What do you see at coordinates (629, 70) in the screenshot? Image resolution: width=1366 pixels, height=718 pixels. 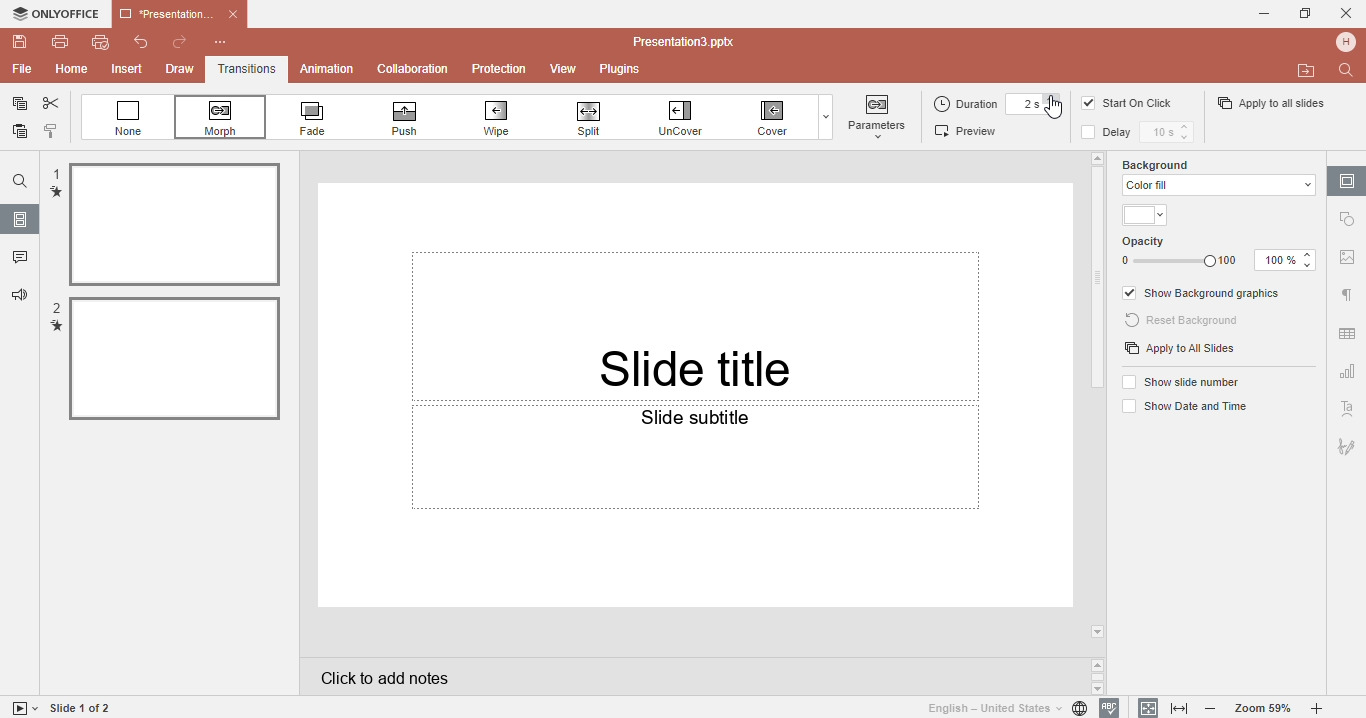 I see `Plugins` at bounding box center [629, 70].